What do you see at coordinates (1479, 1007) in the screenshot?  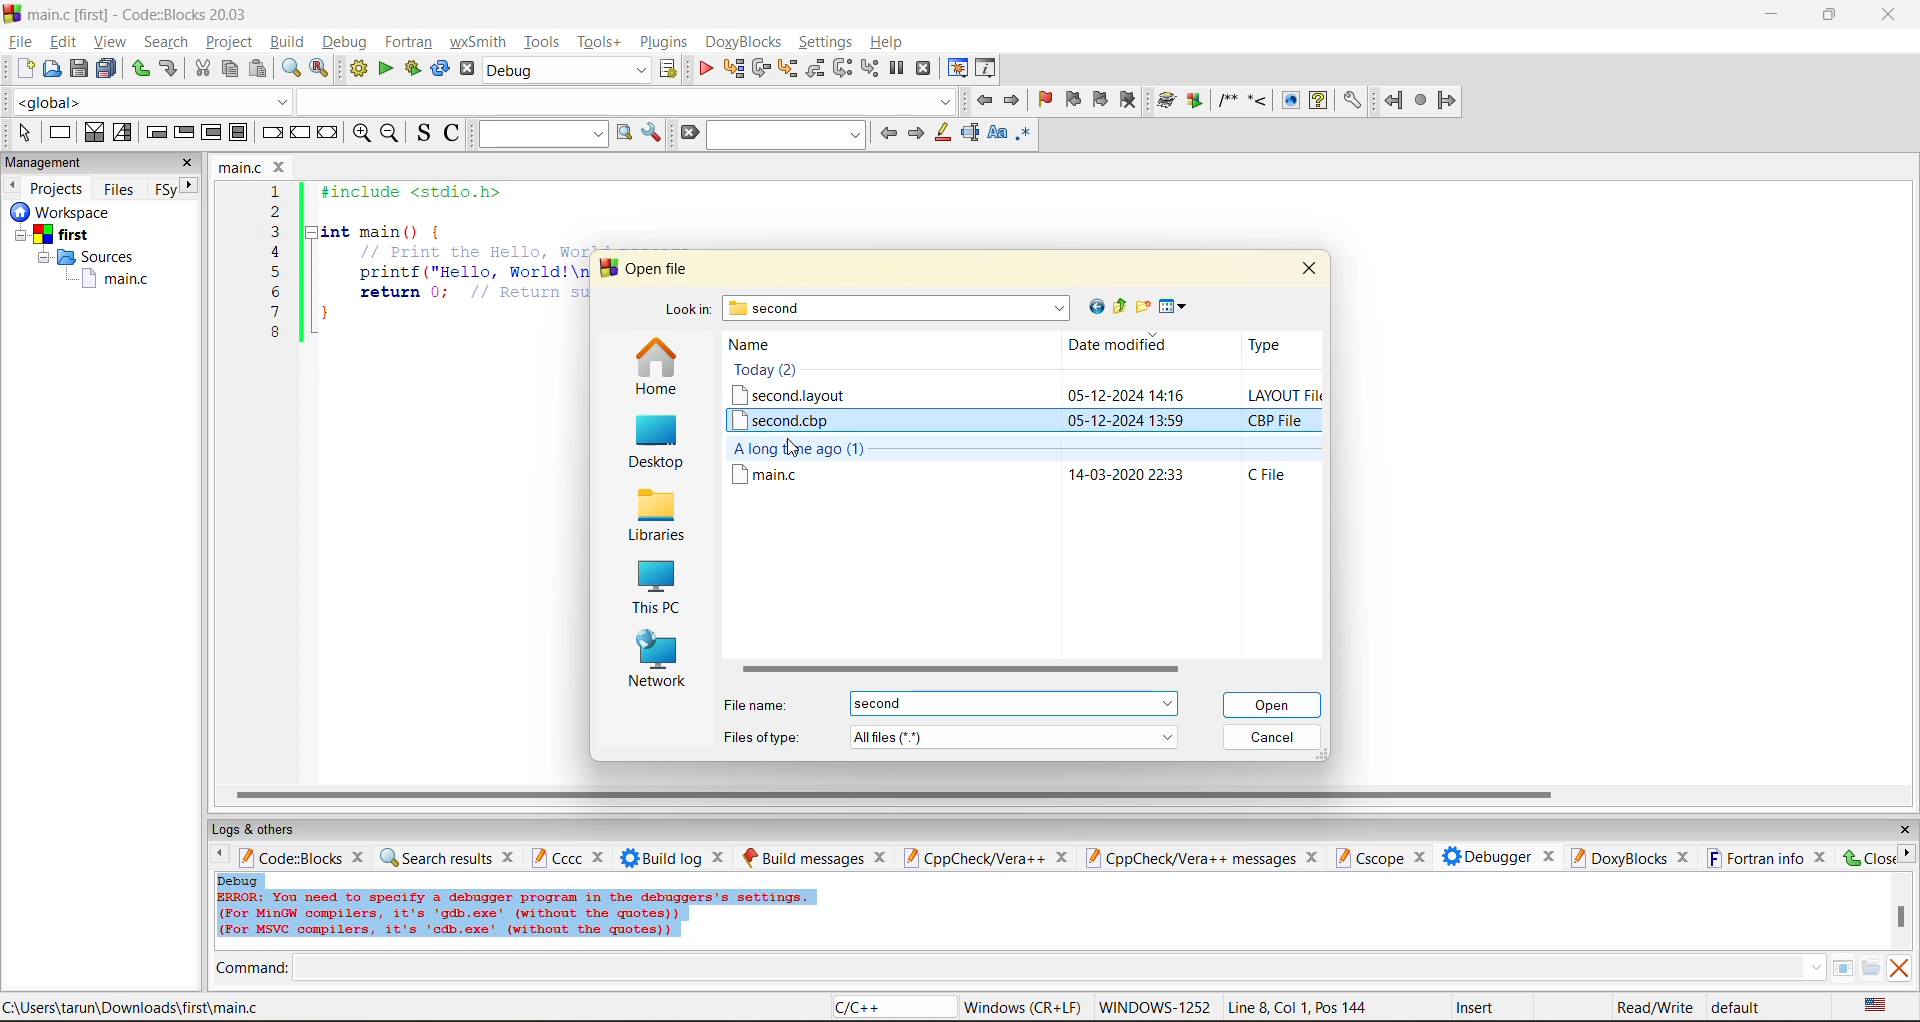 I see `insert` at bounding box center [1479, 1007].